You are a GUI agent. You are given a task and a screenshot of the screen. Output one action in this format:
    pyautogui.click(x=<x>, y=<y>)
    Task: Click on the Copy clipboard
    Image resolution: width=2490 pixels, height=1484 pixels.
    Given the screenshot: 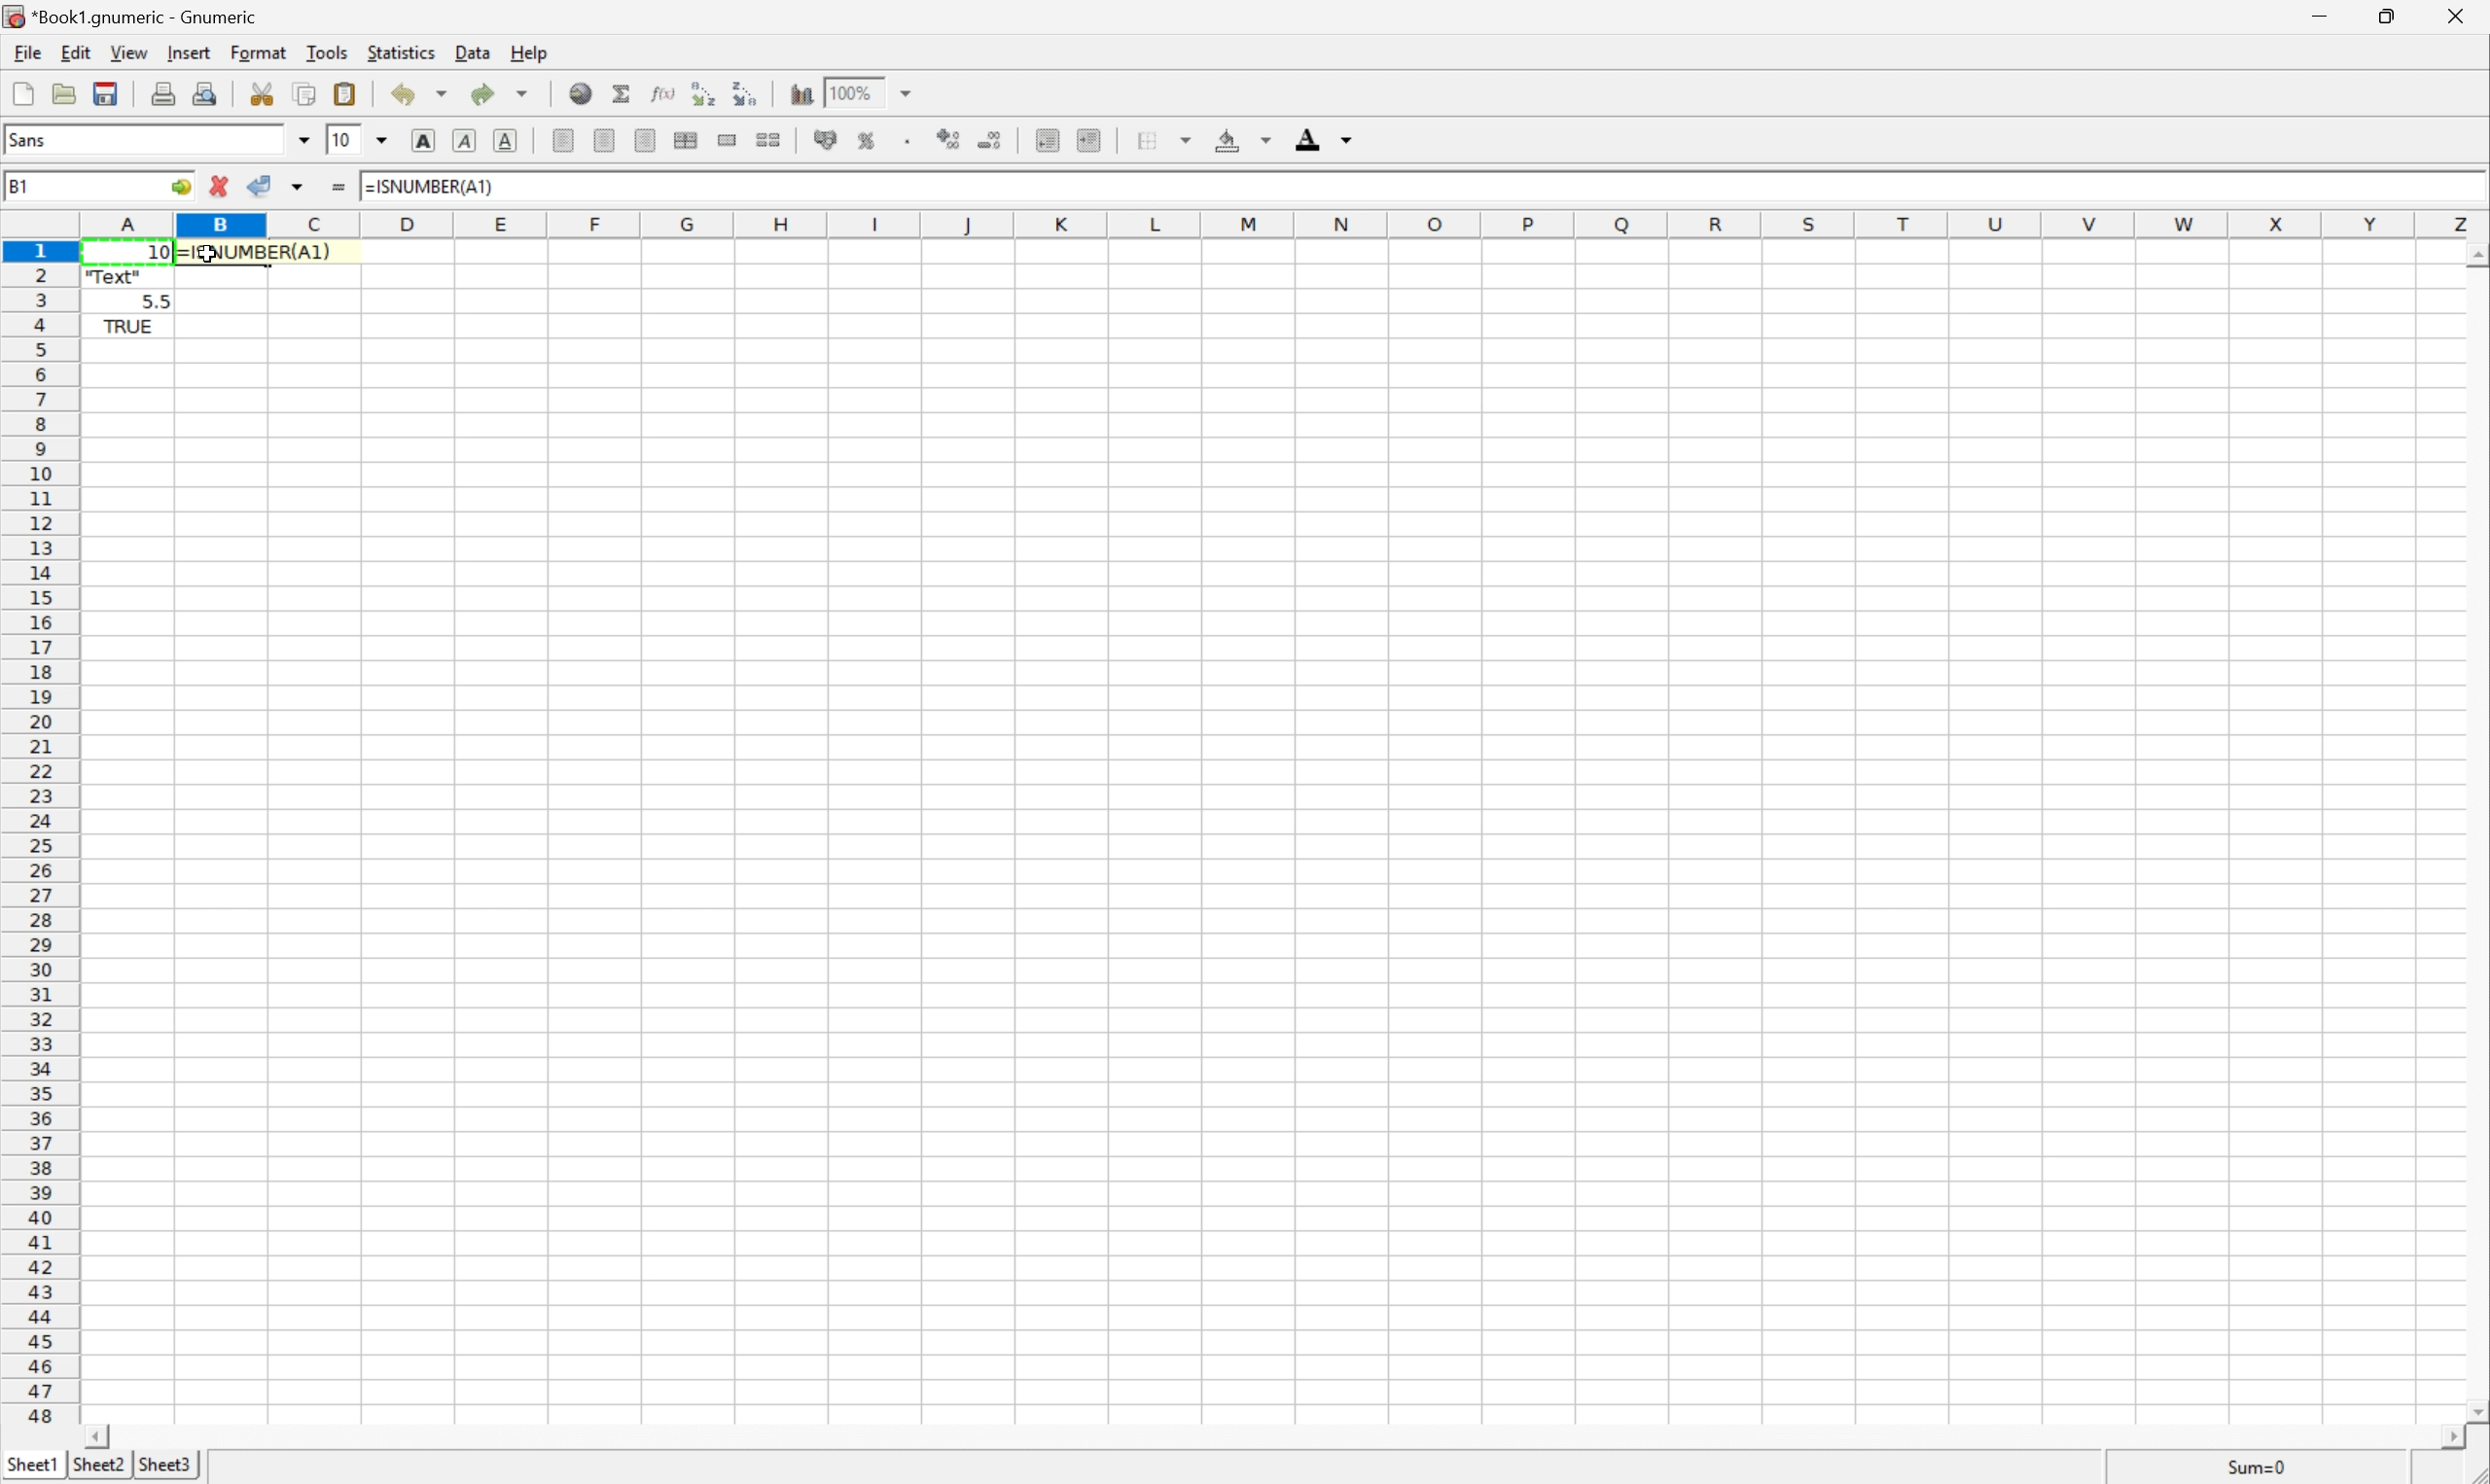 What is the action you would take?
    pyautogui.click(x=305, y=94)
    